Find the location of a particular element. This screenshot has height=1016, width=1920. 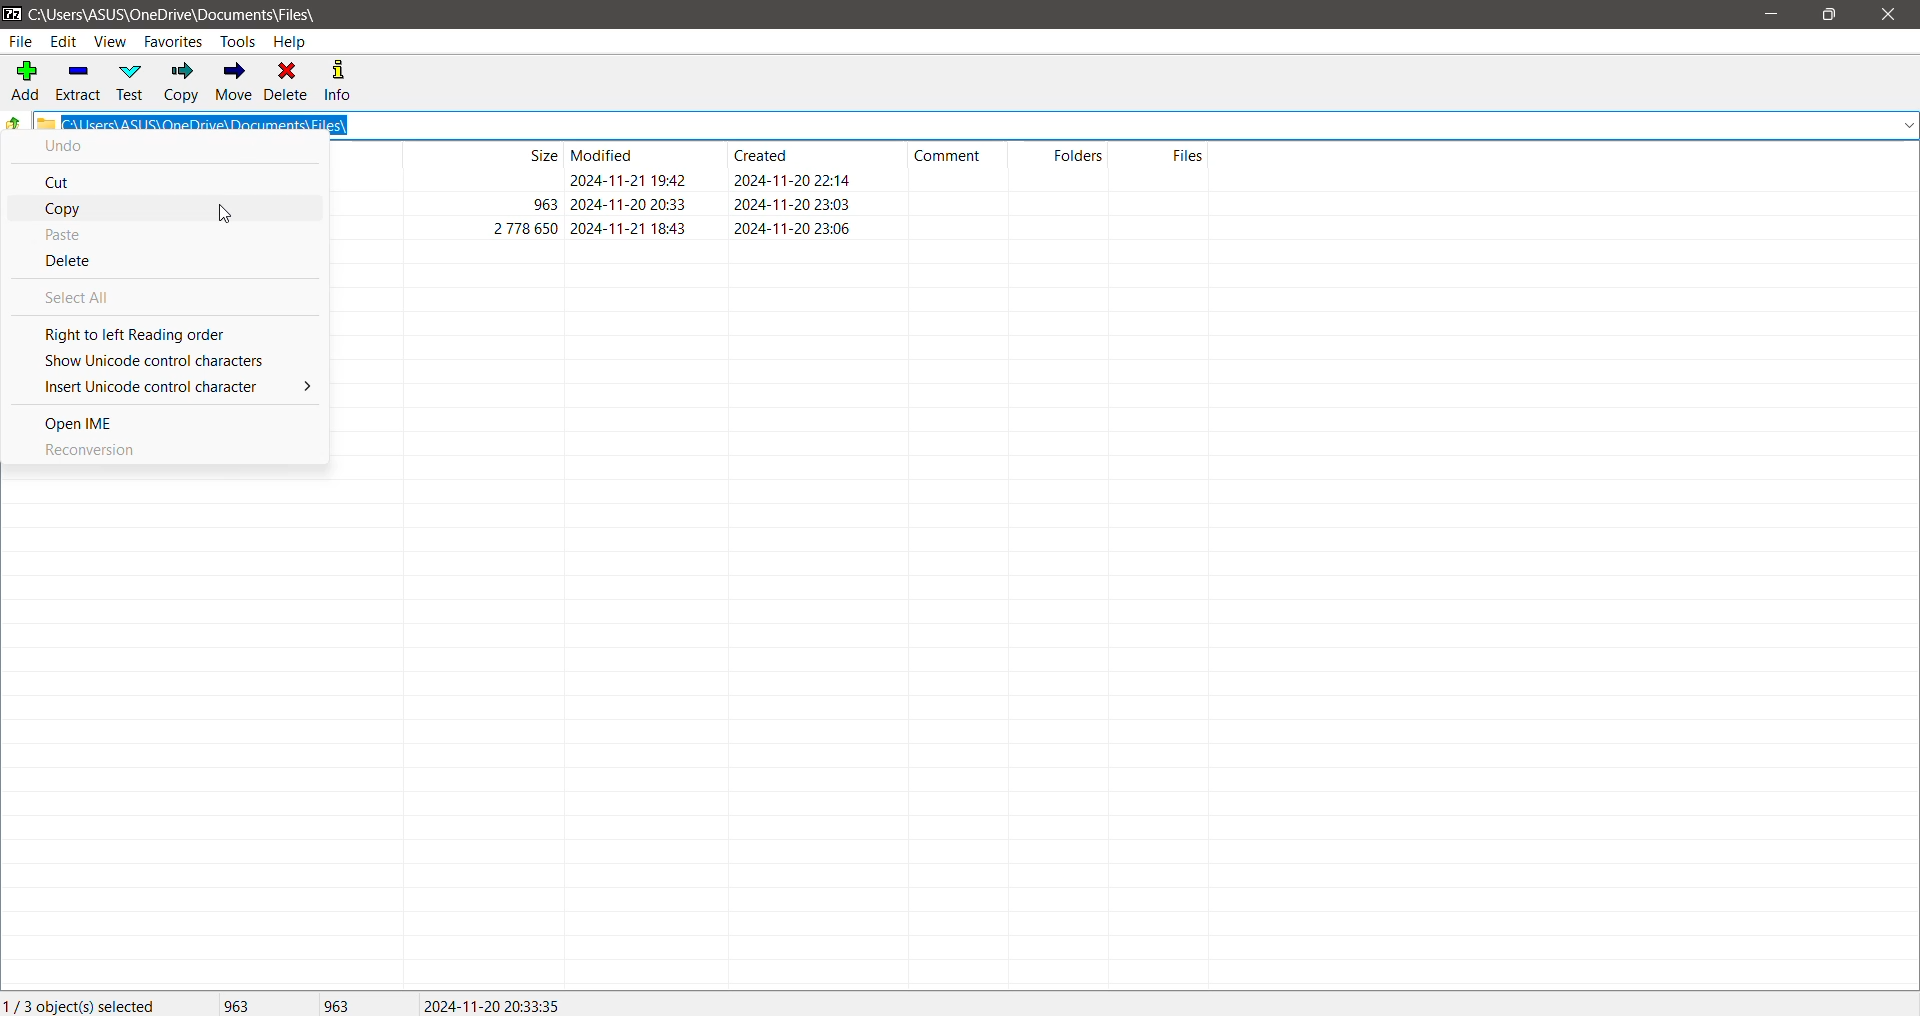

created date & time is located at coordinates (794, 179).